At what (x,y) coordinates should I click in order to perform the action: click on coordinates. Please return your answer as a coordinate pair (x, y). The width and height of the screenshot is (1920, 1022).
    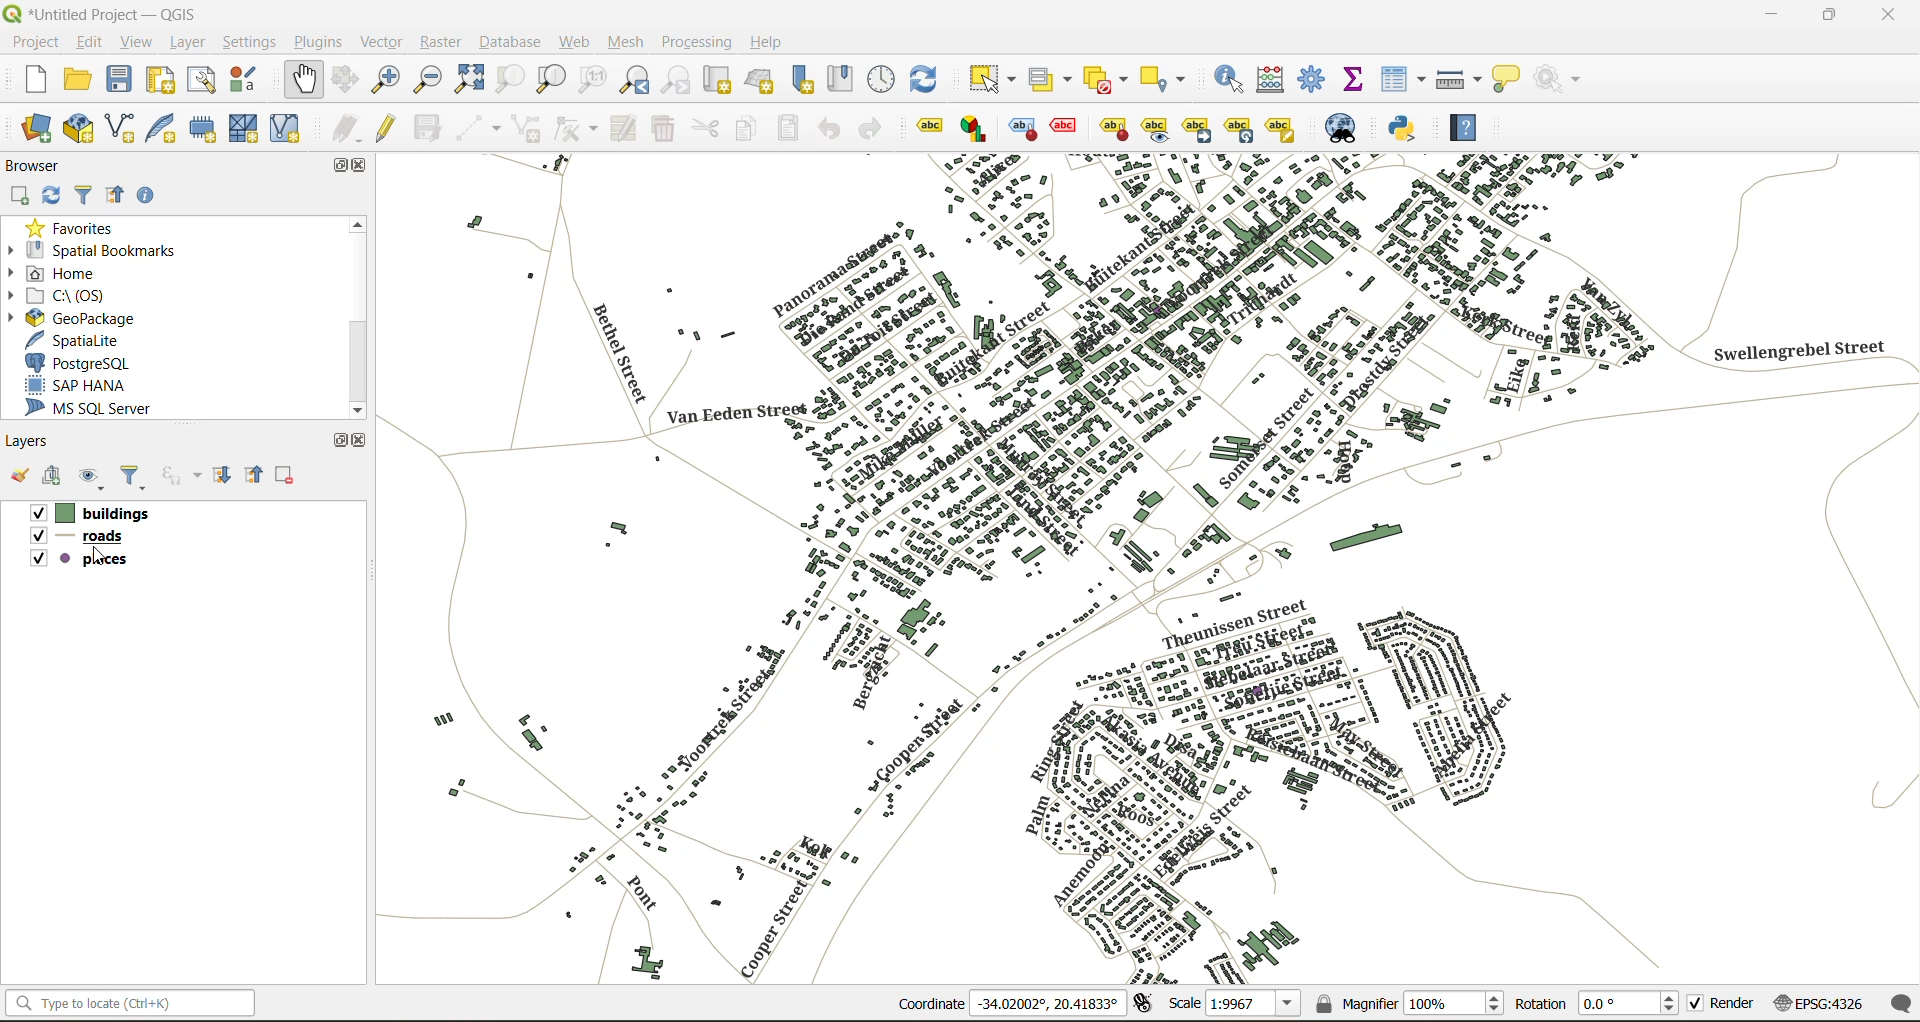
    Looking at the image, I should click on (1008, 1004).